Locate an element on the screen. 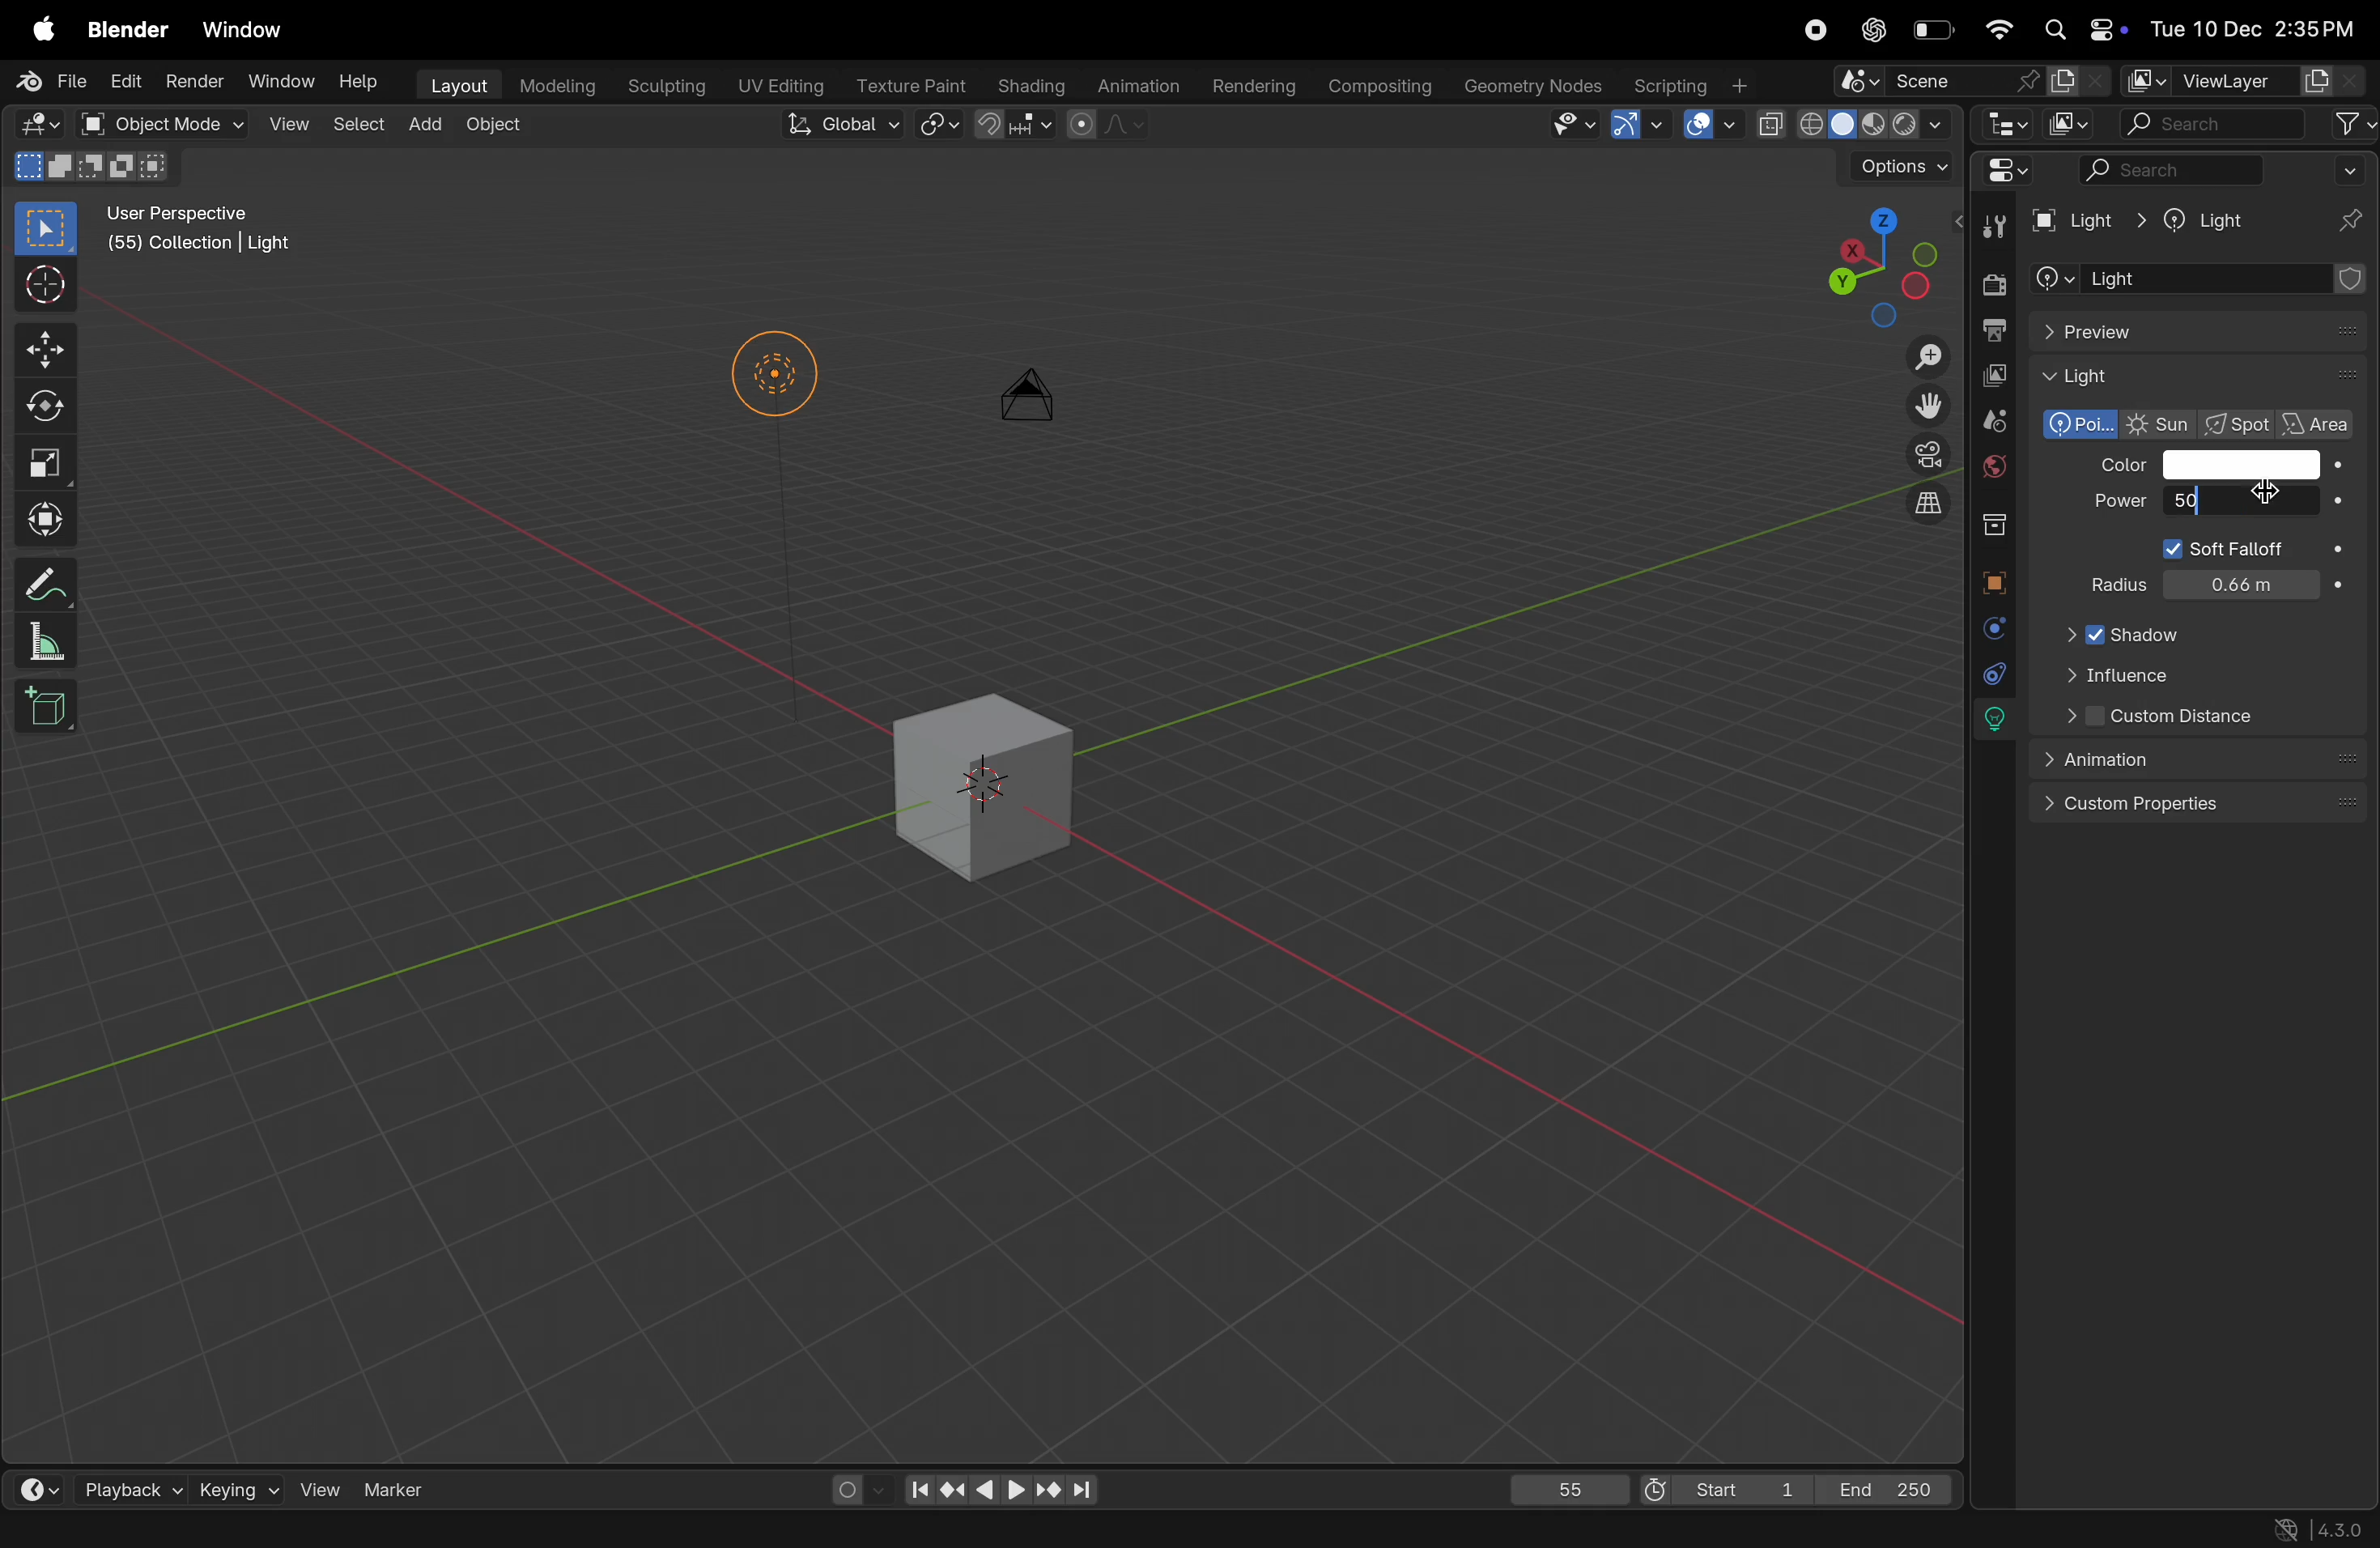 This screenshot has height=1548, width=2380. Global is located at coordinates (841, 128).